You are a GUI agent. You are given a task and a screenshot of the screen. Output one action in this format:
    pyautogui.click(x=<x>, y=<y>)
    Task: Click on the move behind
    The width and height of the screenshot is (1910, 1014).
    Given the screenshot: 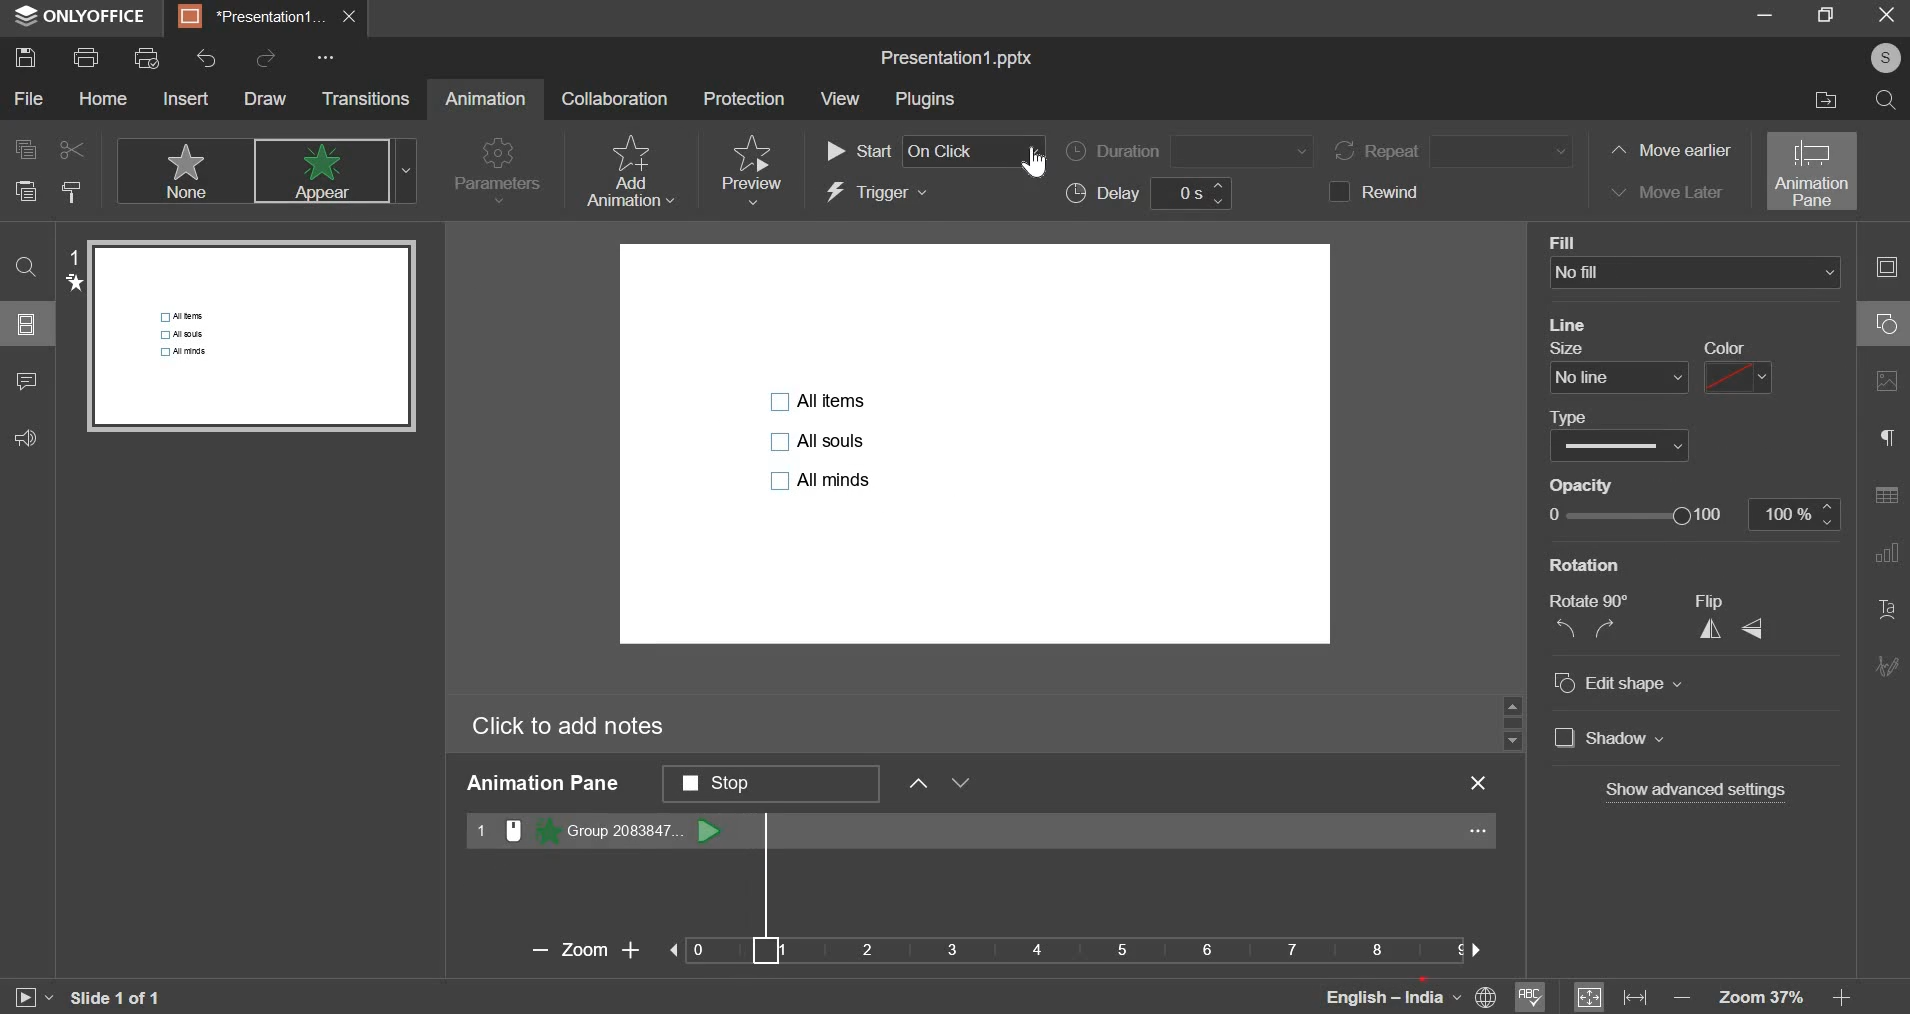 What is the action you would take?
    pyautogui.click(x=960, y=782)
    